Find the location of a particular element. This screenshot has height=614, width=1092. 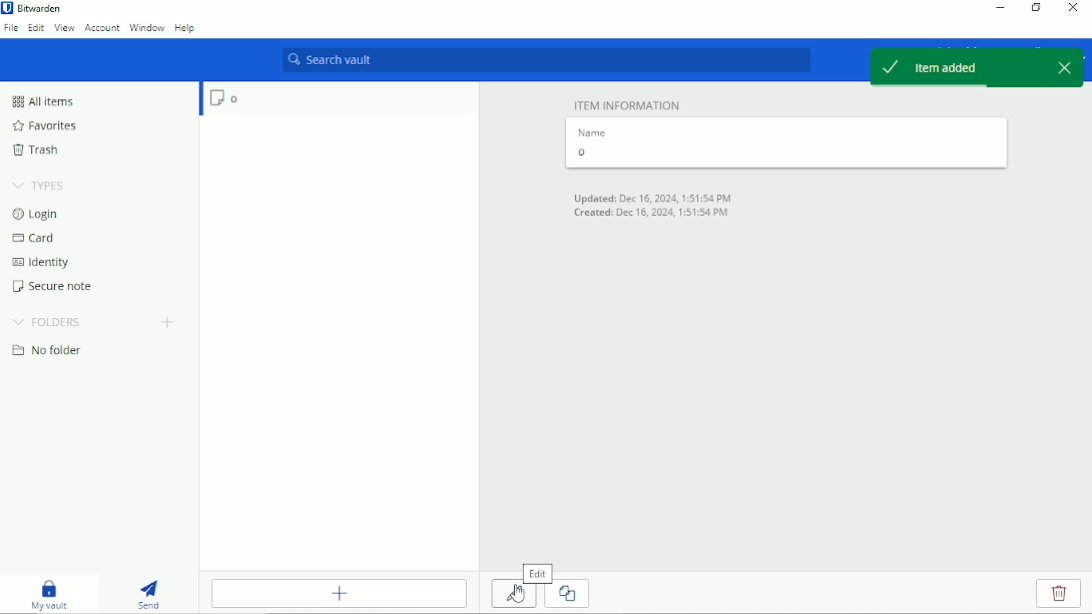

Secure note is located at coordinates (54, 286).